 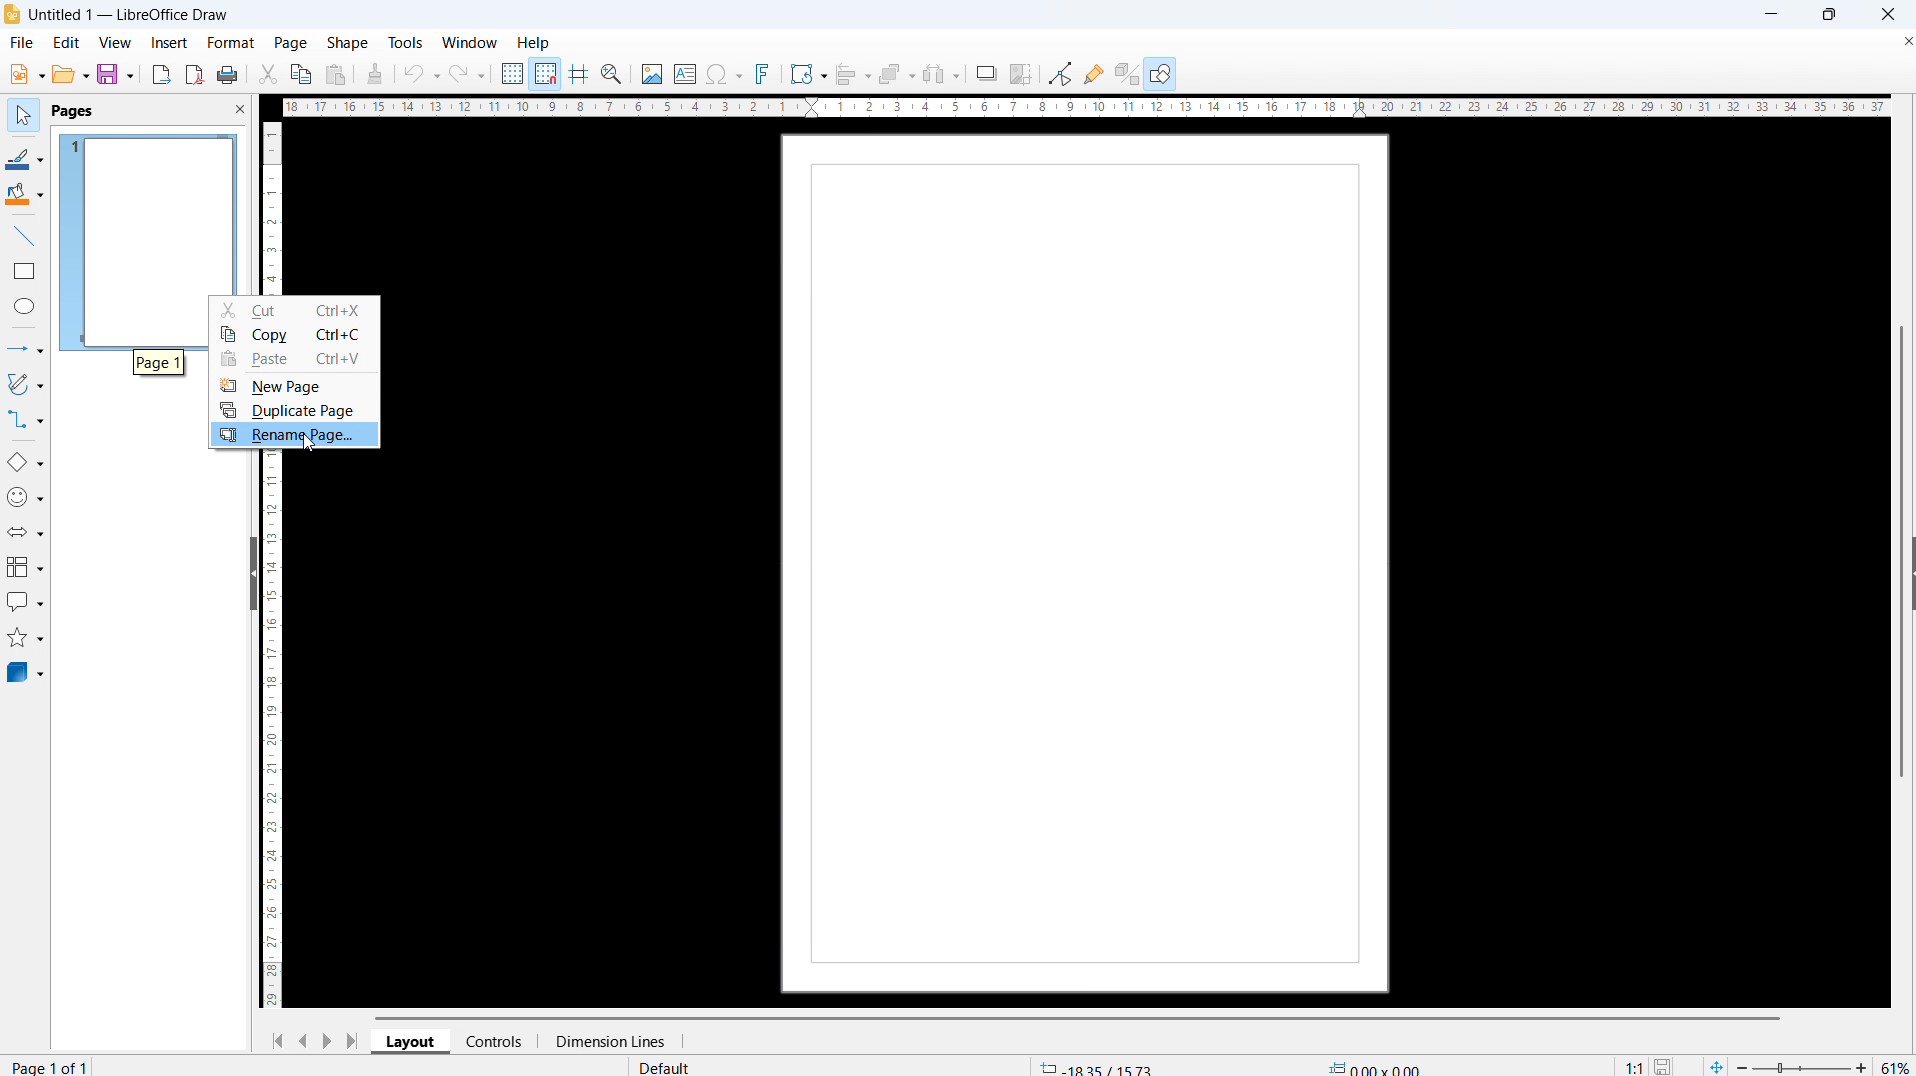 What do you see at coordinates (1716, 1065) in the screenshot?
I see `fit page to current window` at bounding box center [1716, 1065].